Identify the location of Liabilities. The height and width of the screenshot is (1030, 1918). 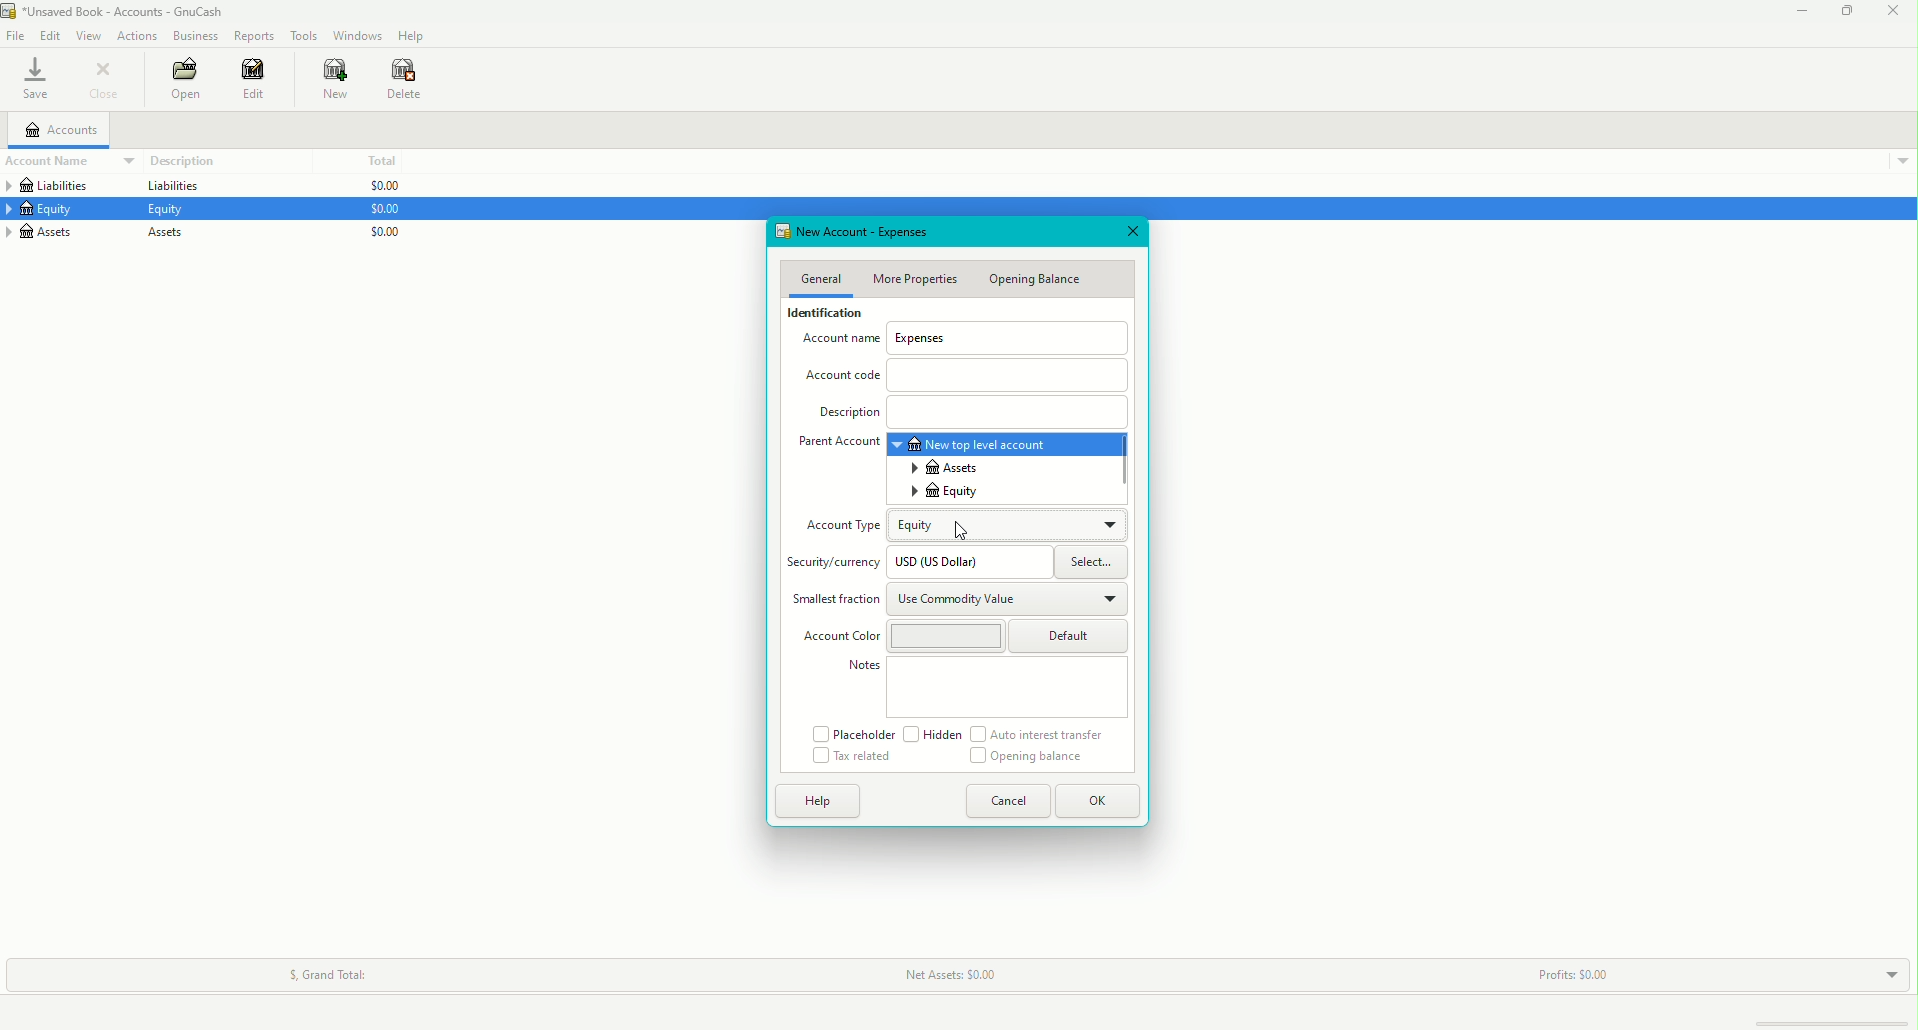
(170, 187).